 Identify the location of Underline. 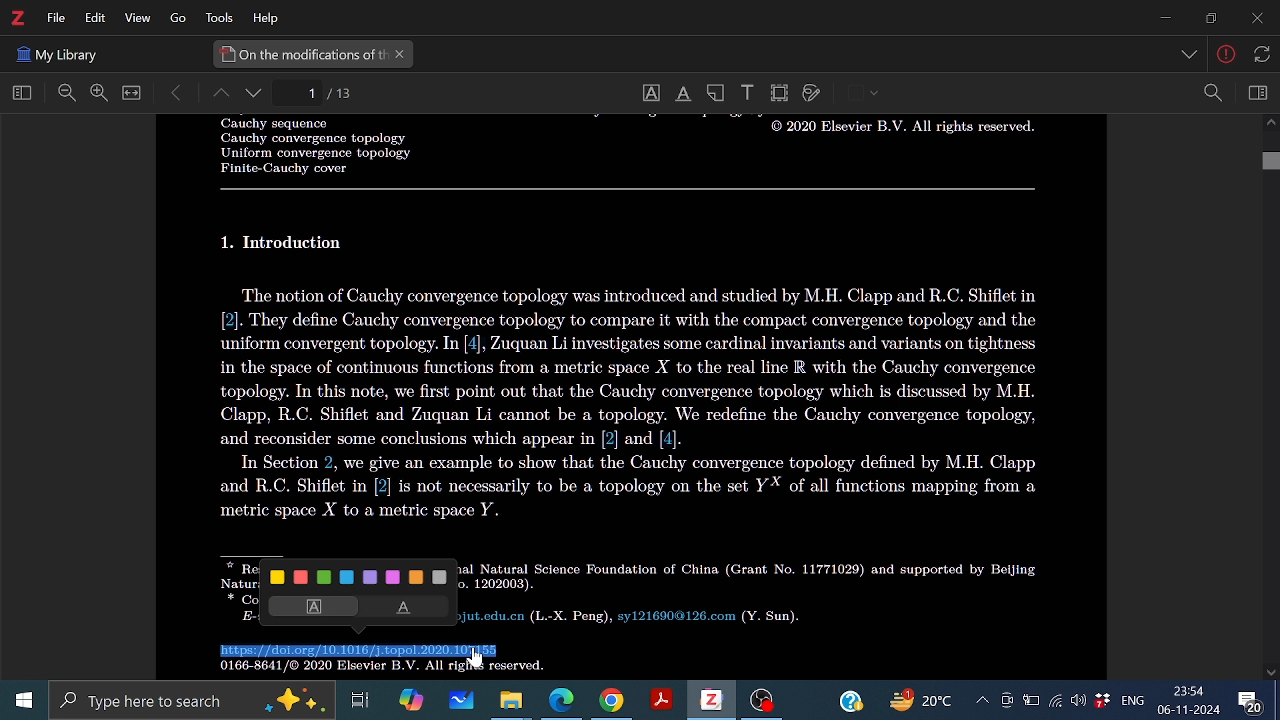
(407, 608).